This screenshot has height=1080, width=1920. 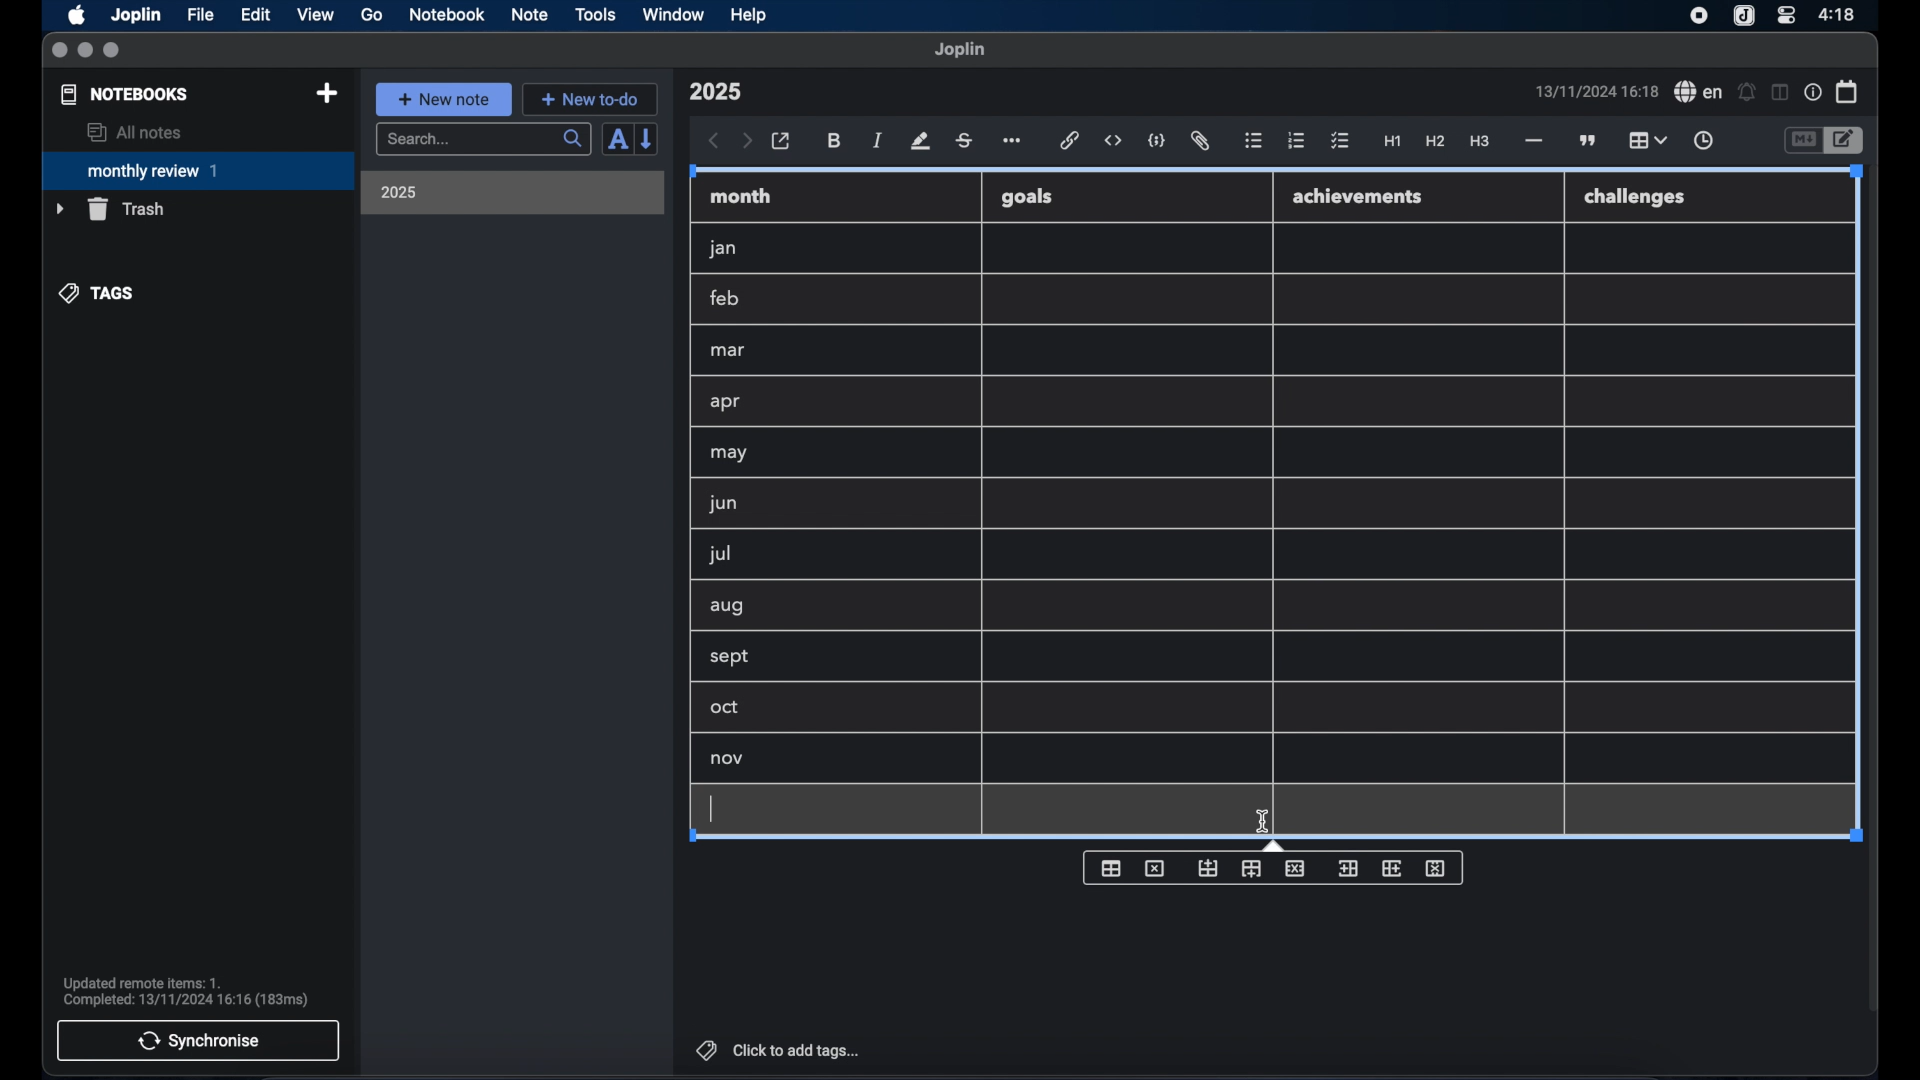 What do you see at coordinates (747, 142) in the screenshot?
I see `forward` at bounding box center [747, 142].